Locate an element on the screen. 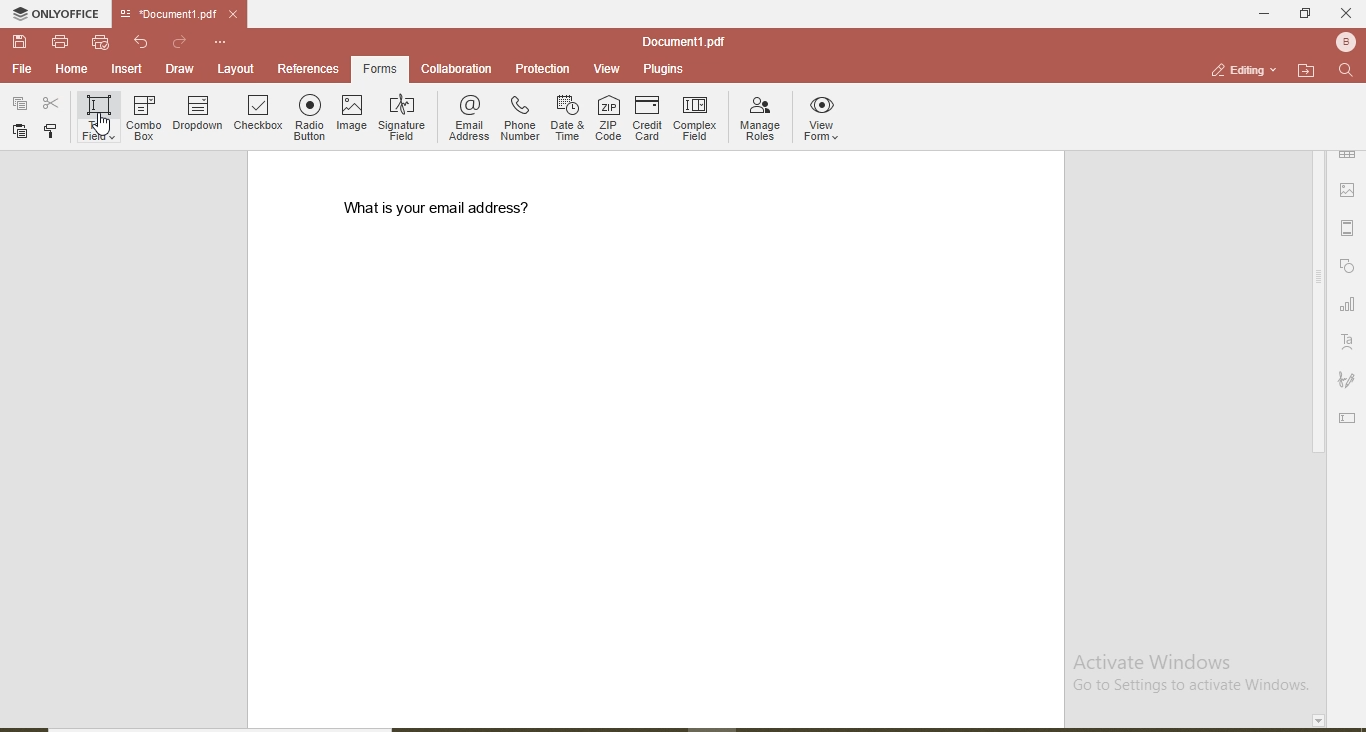 The width and height of the screenshot is (1366, 732). find is located at coordinates (1346, 71).